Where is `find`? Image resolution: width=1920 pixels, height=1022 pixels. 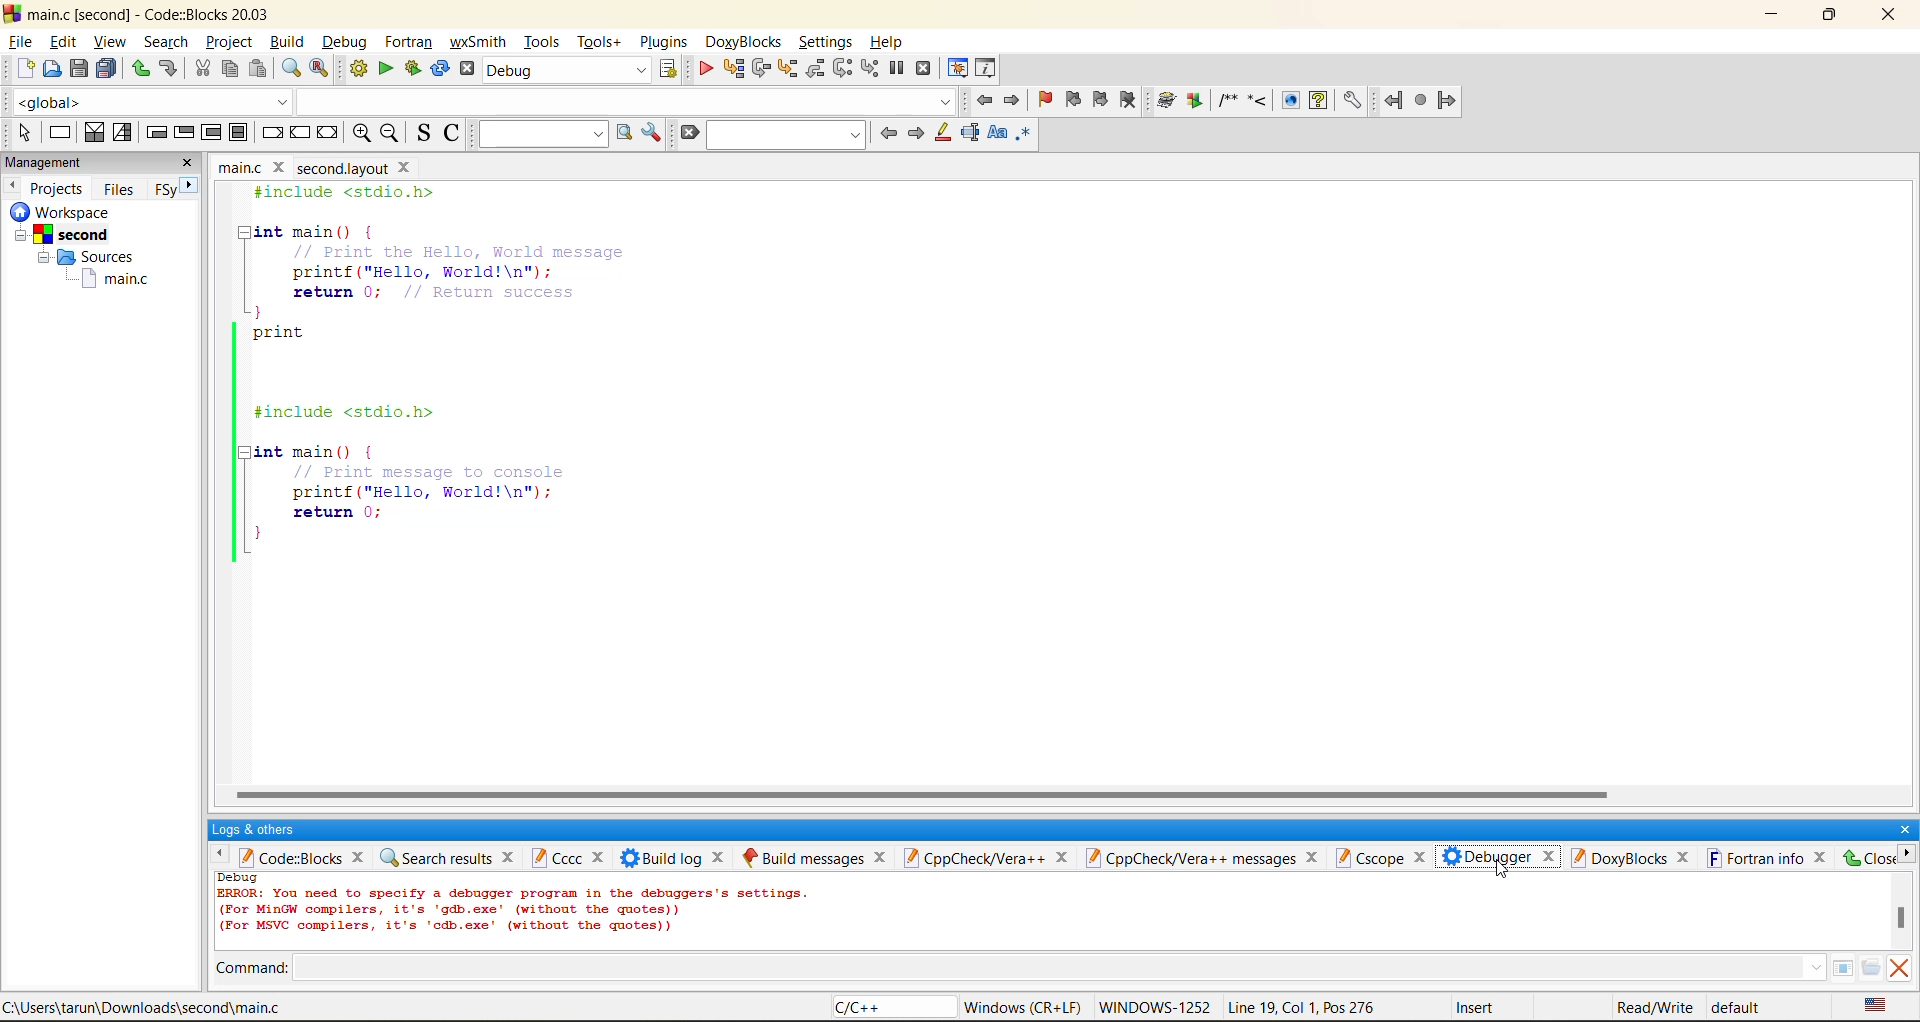 find is located at coordinates (294, 69).